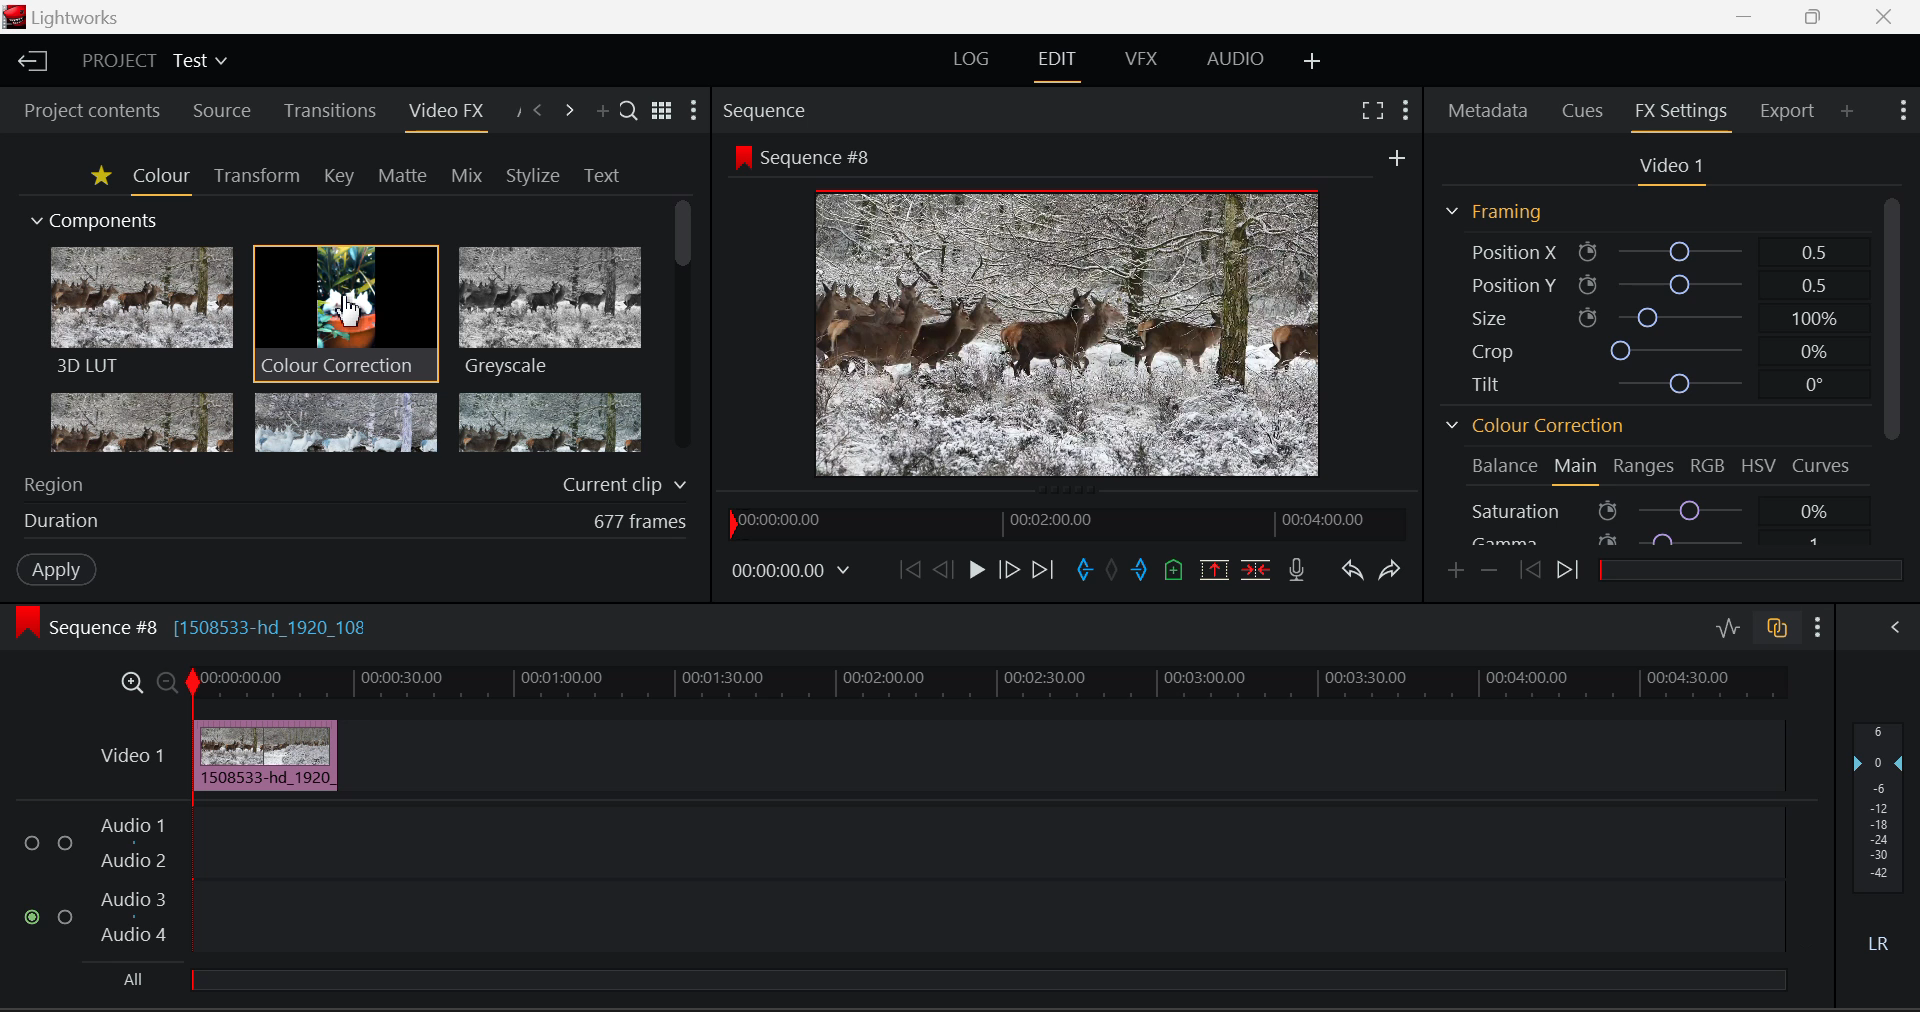 This screenshot has height=1012, width=1920. I want to click on Saturation, so click(1648, 508).